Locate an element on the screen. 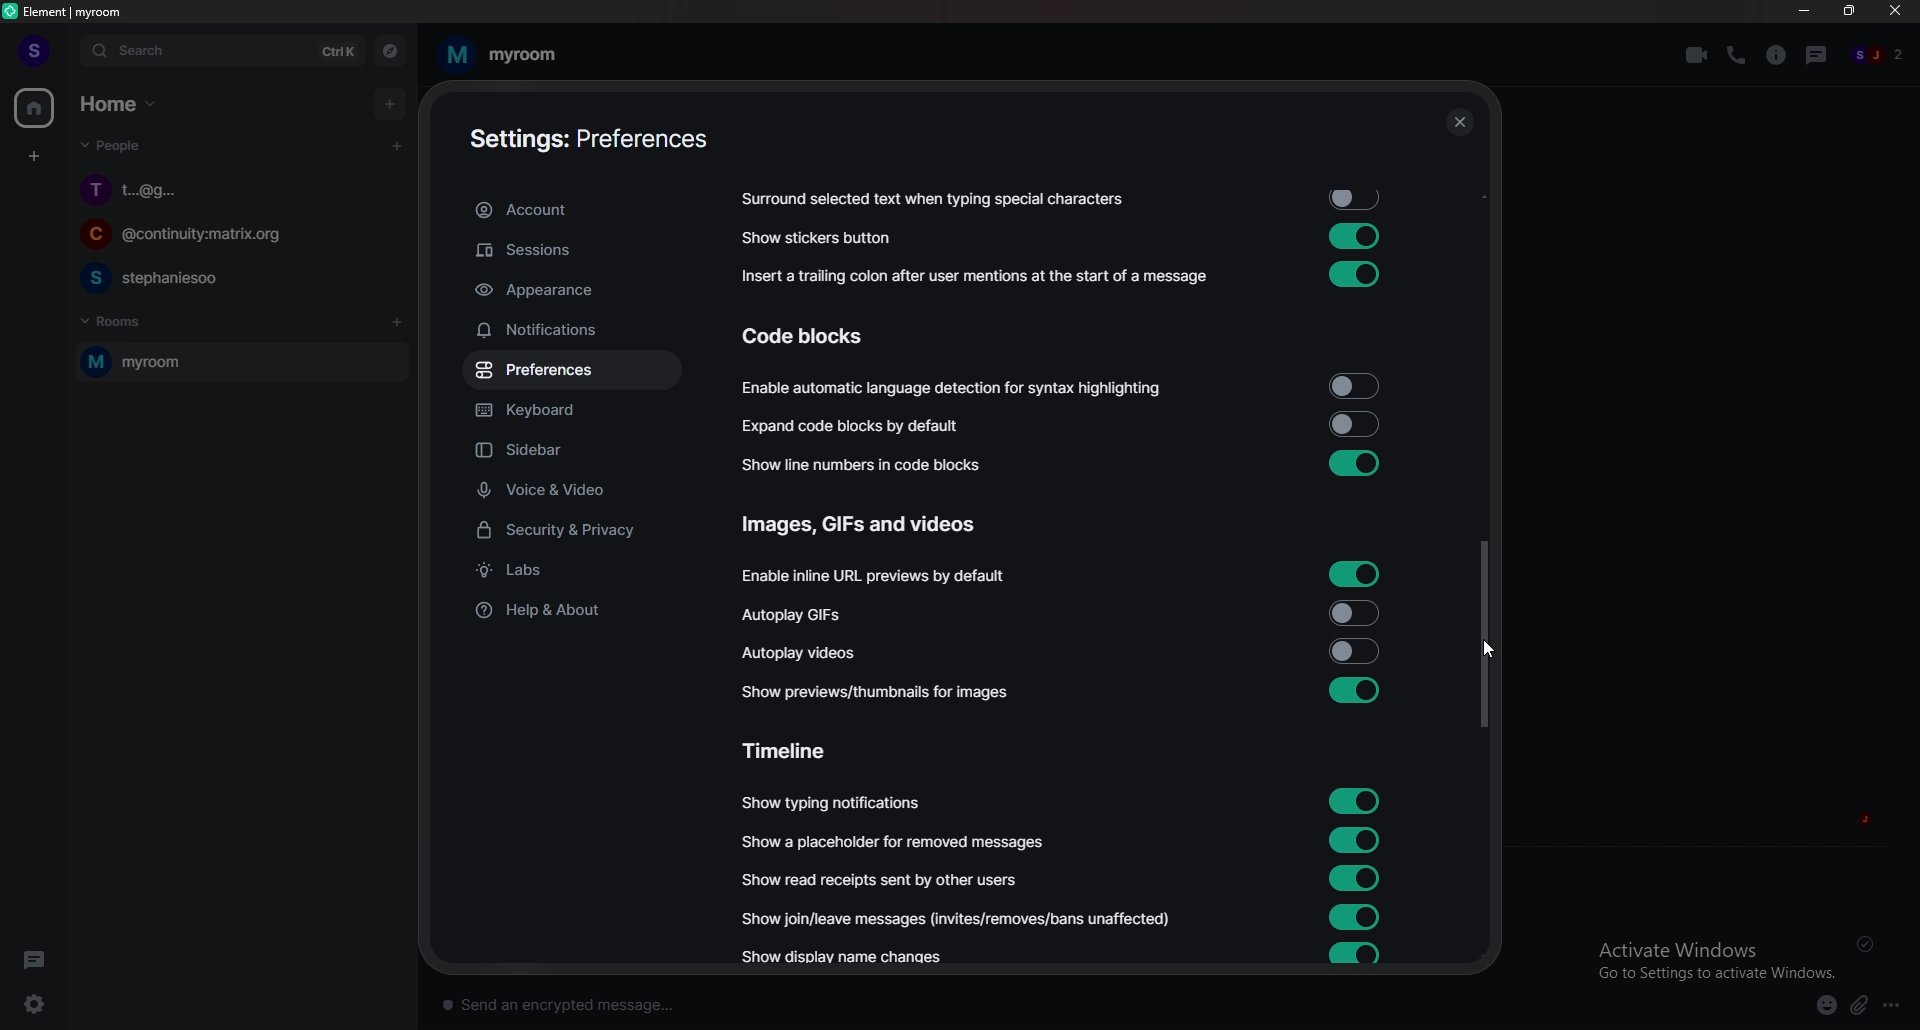 This screenshot has height=1030, width=1920. enable inline url previews by default is located at coordinates (878, 577).